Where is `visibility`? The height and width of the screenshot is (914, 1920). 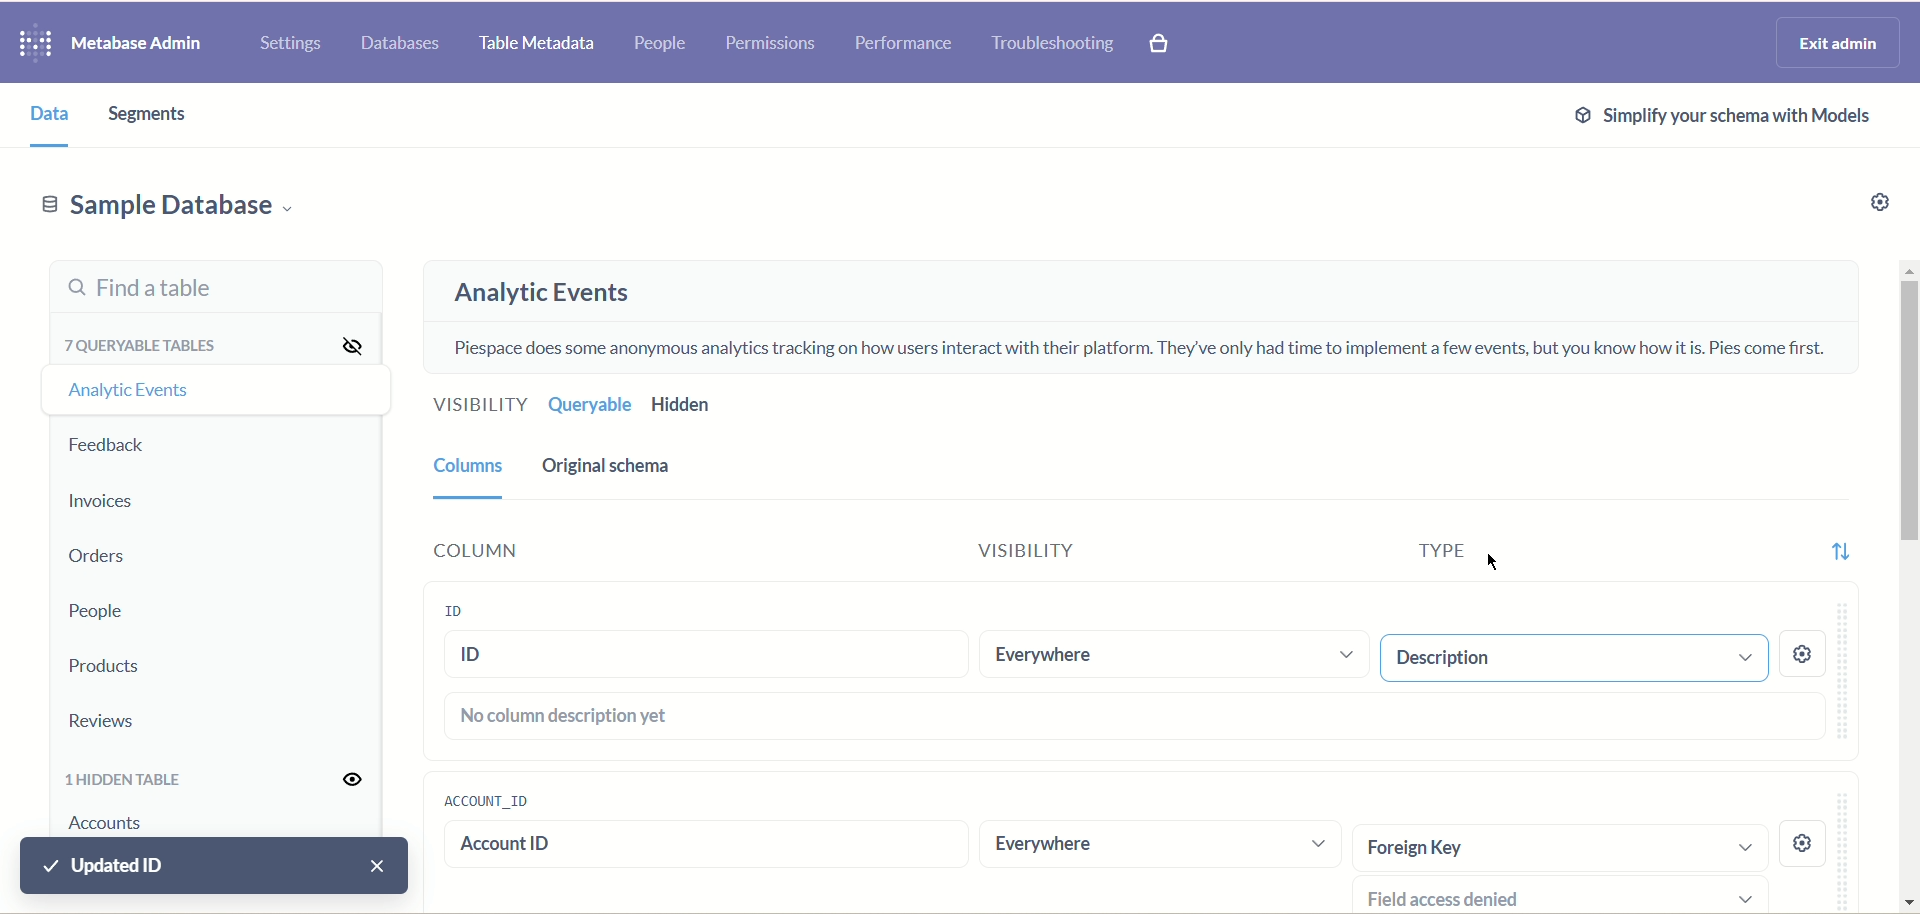 visibility is located at coordinates (357, 780).